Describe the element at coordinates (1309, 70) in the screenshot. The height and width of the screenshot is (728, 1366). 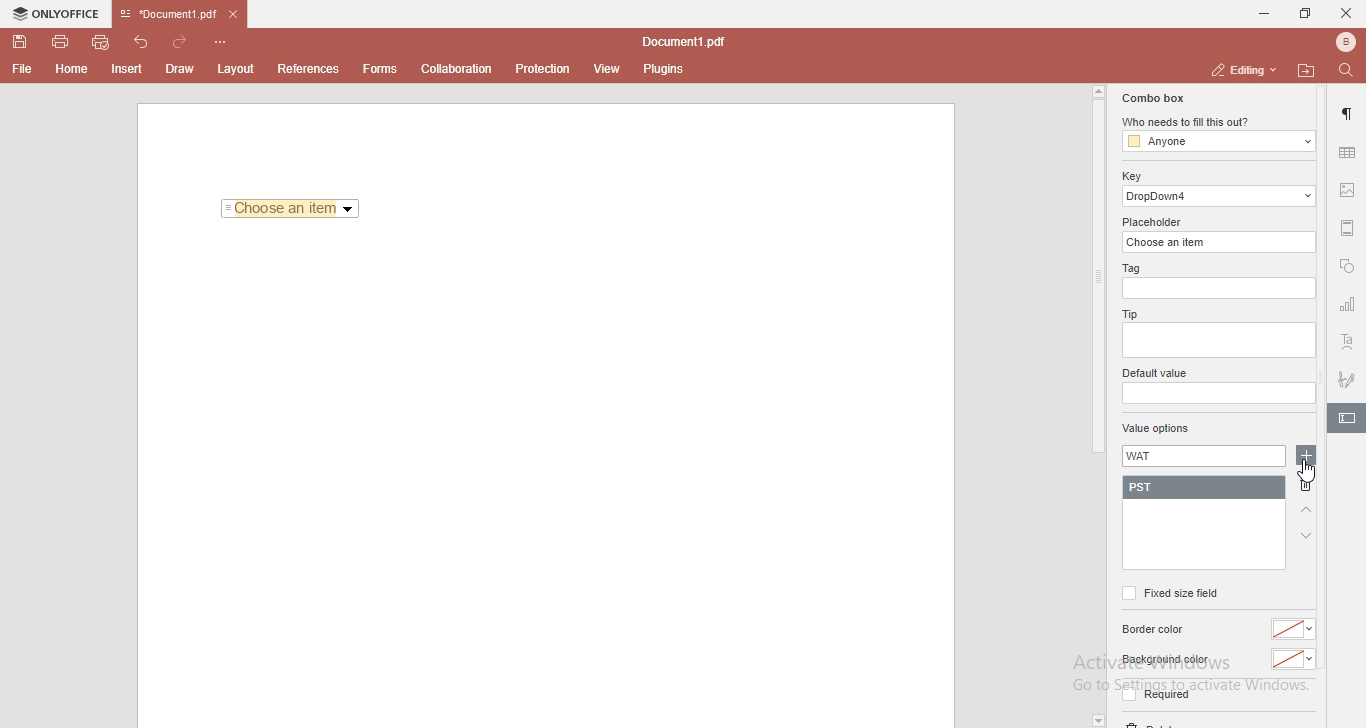
I see `open file location` at that location.